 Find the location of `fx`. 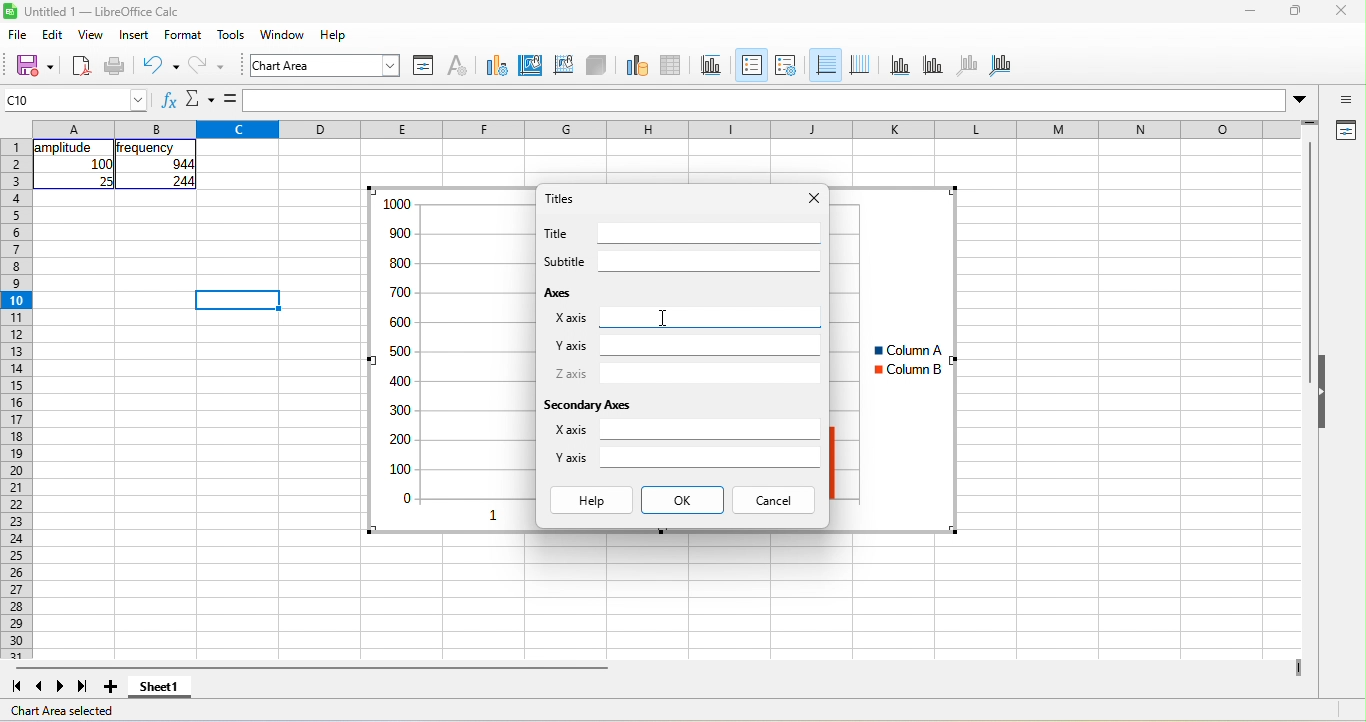

fx is located at coordinates (170, 99).